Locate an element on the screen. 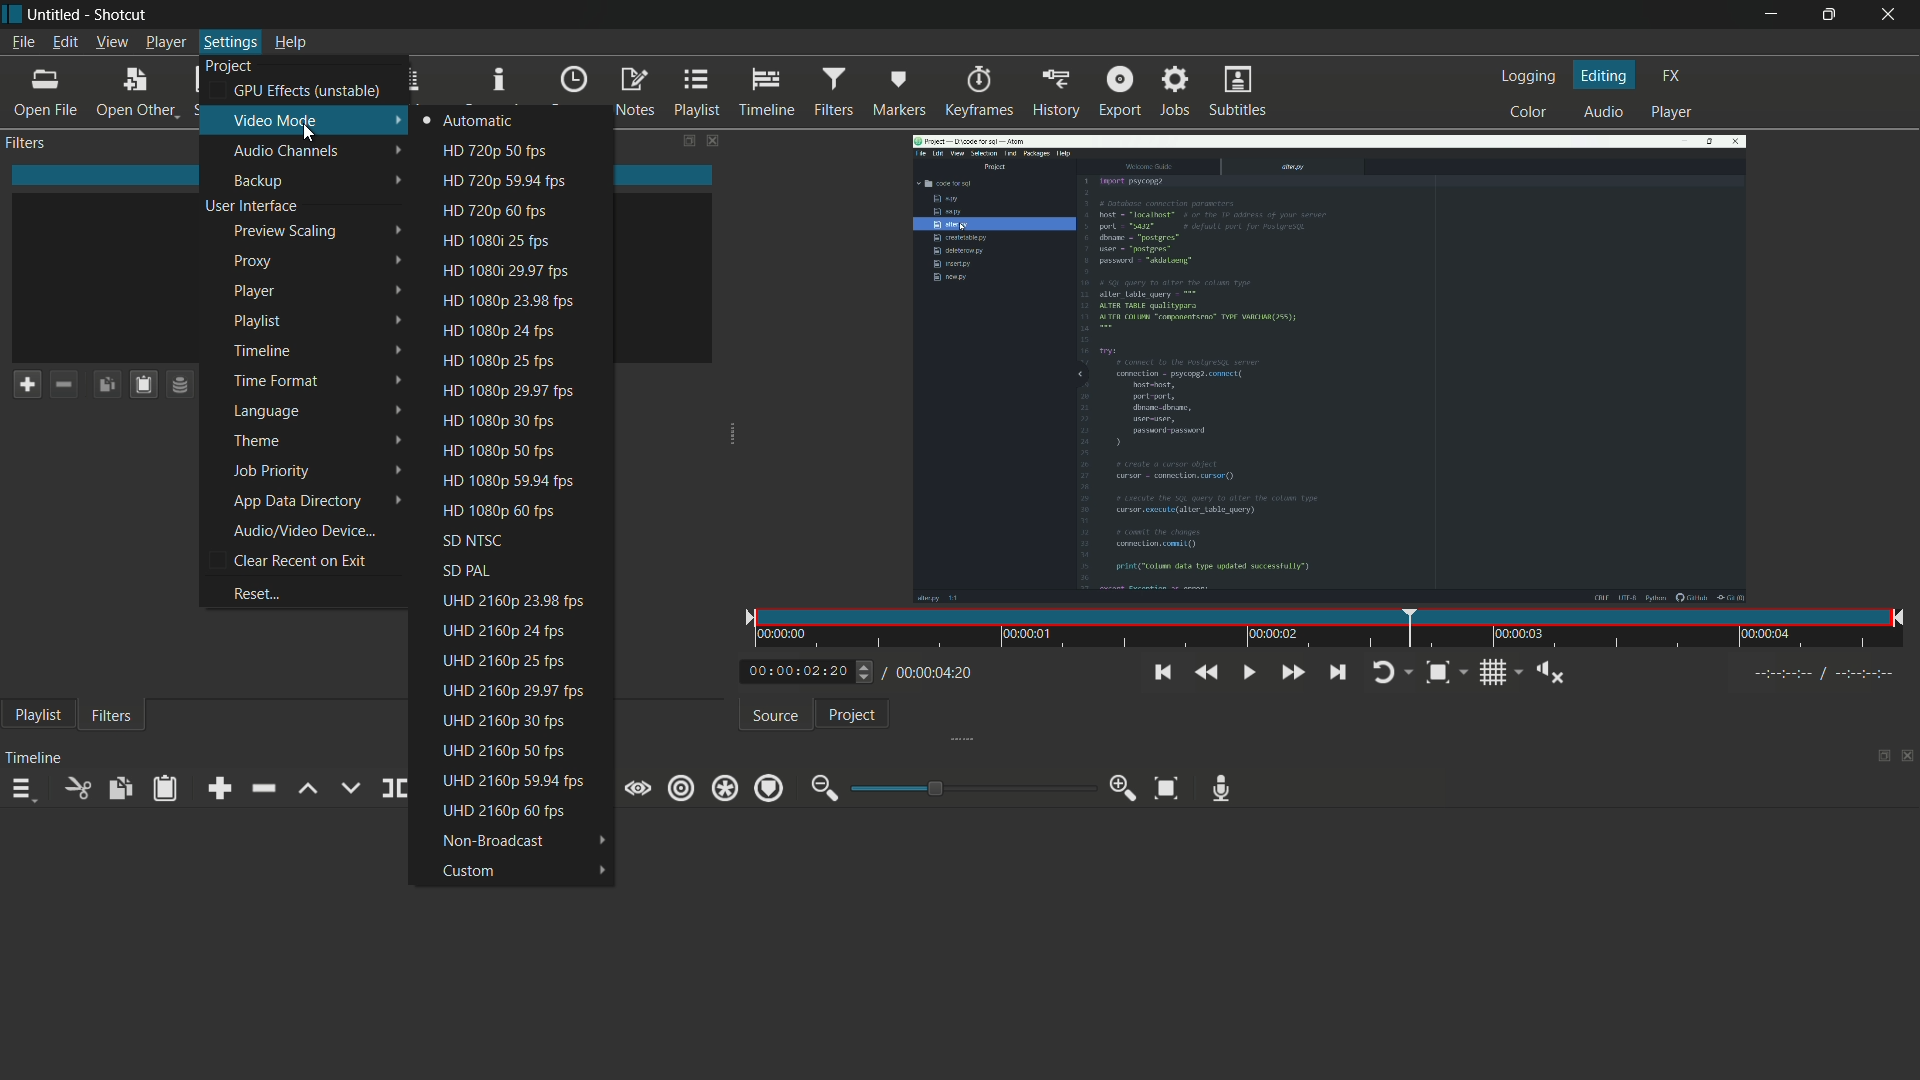  zoom in is located at coordinates (1125, 788).